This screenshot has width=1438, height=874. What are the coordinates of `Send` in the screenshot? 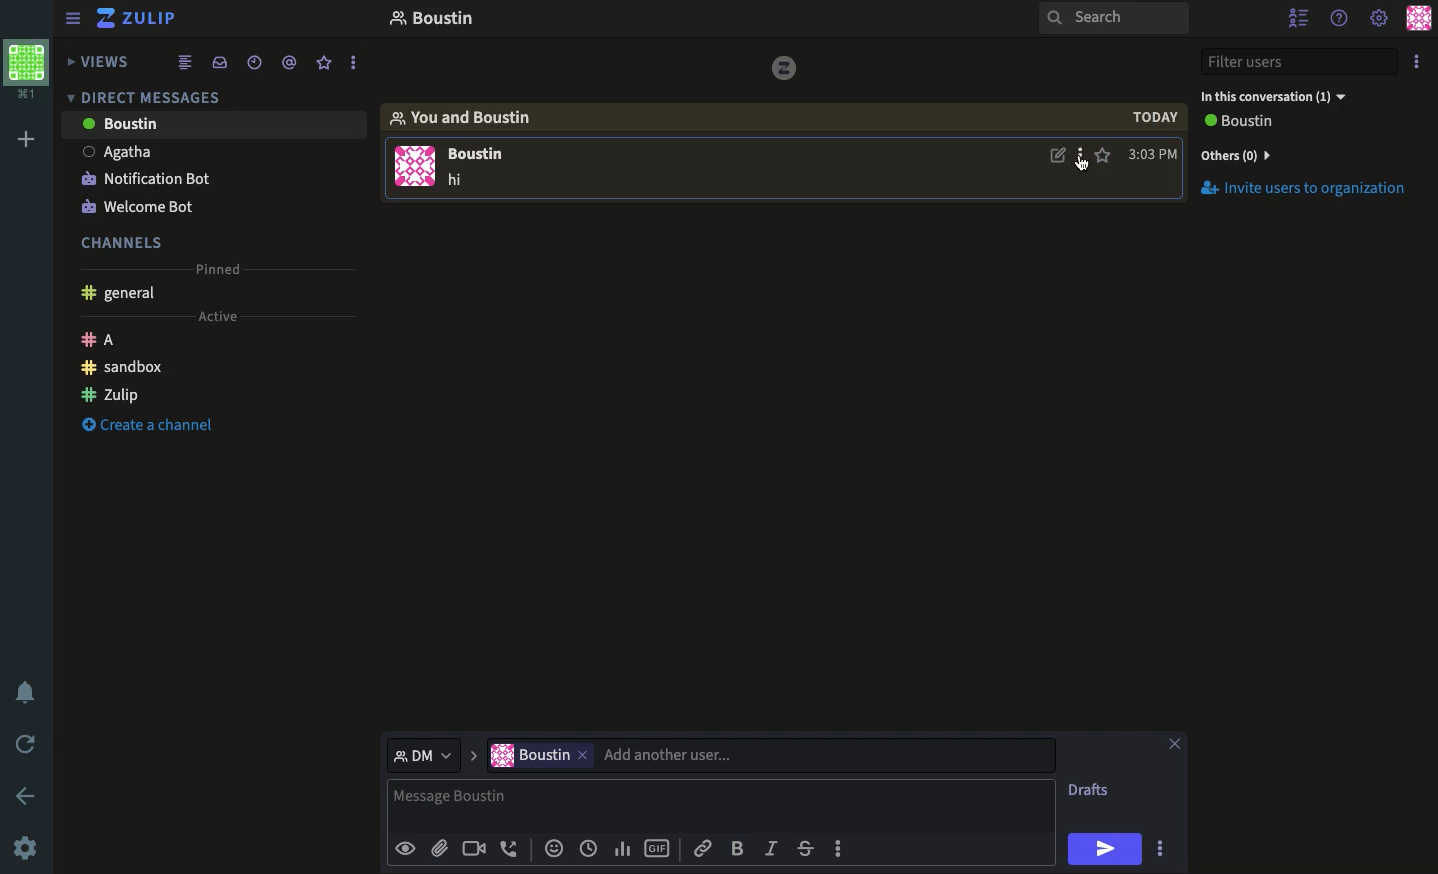 It's located at (1108, 848).